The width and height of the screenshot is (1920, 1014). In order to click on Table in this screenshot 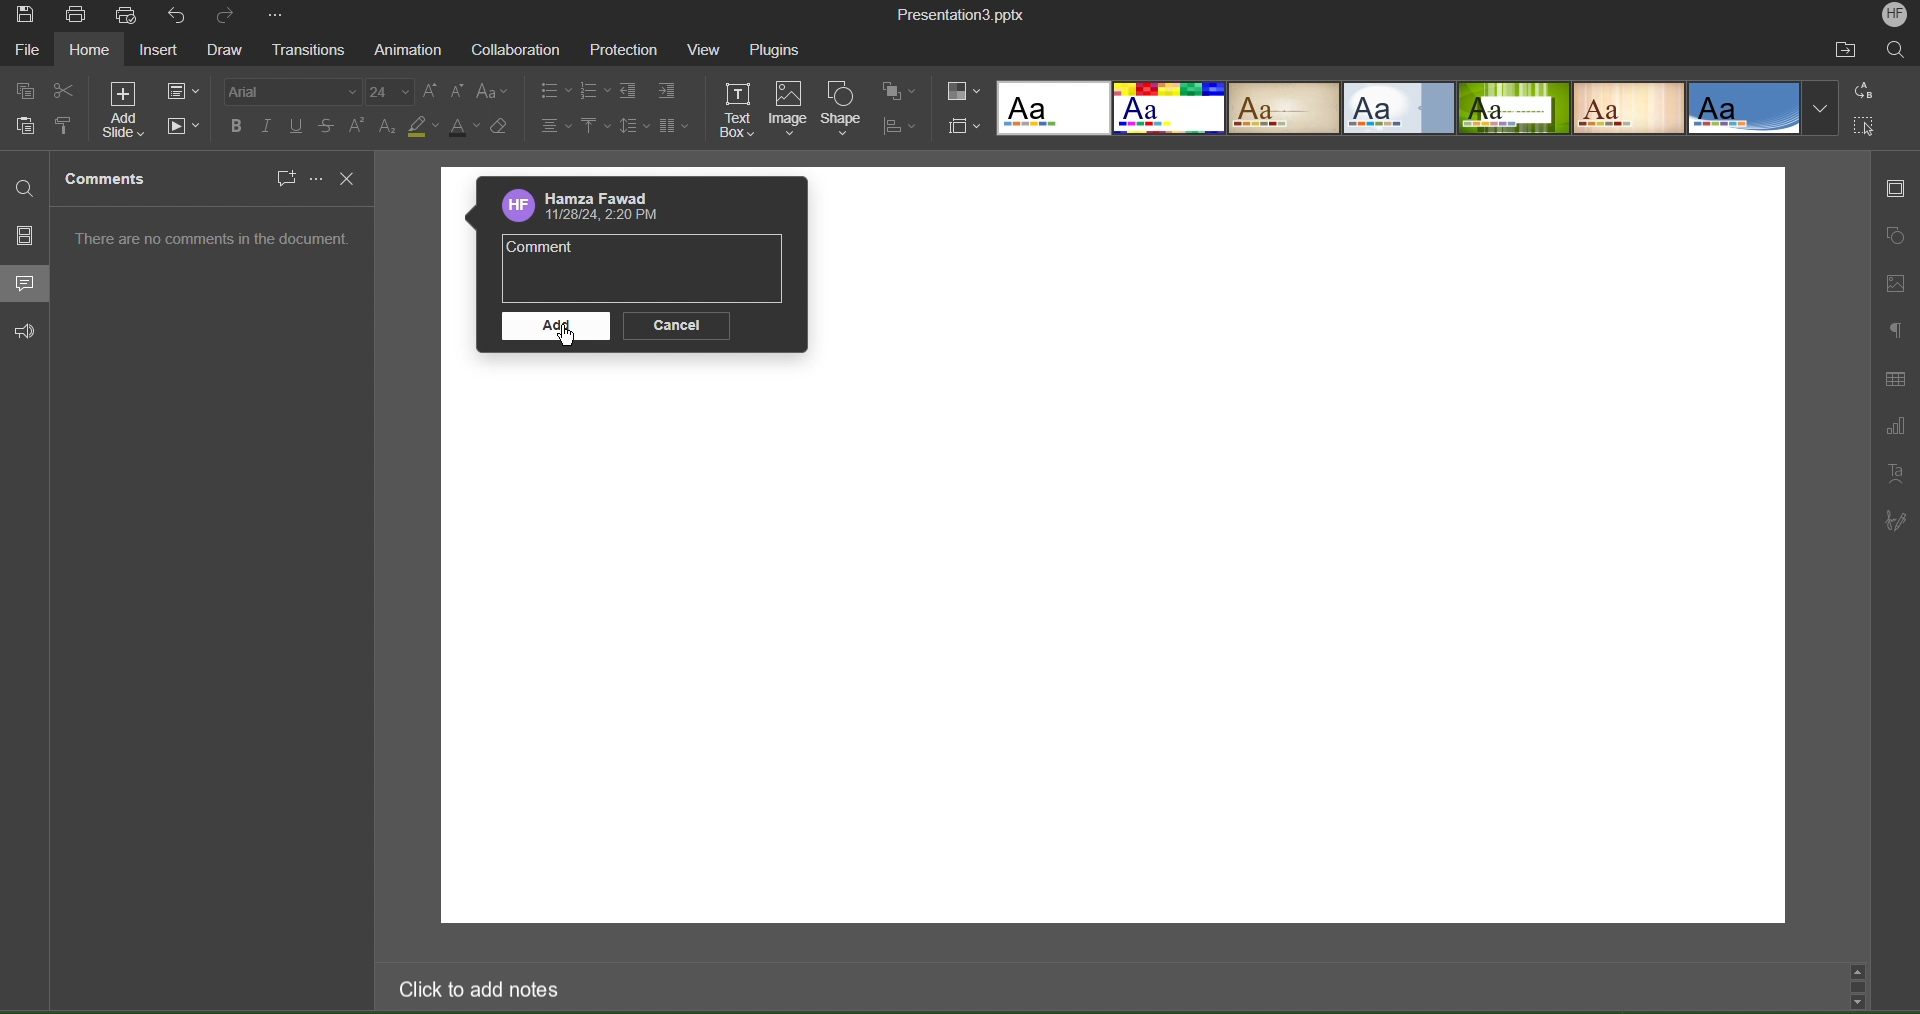, I will do `click(1898, 381)`.